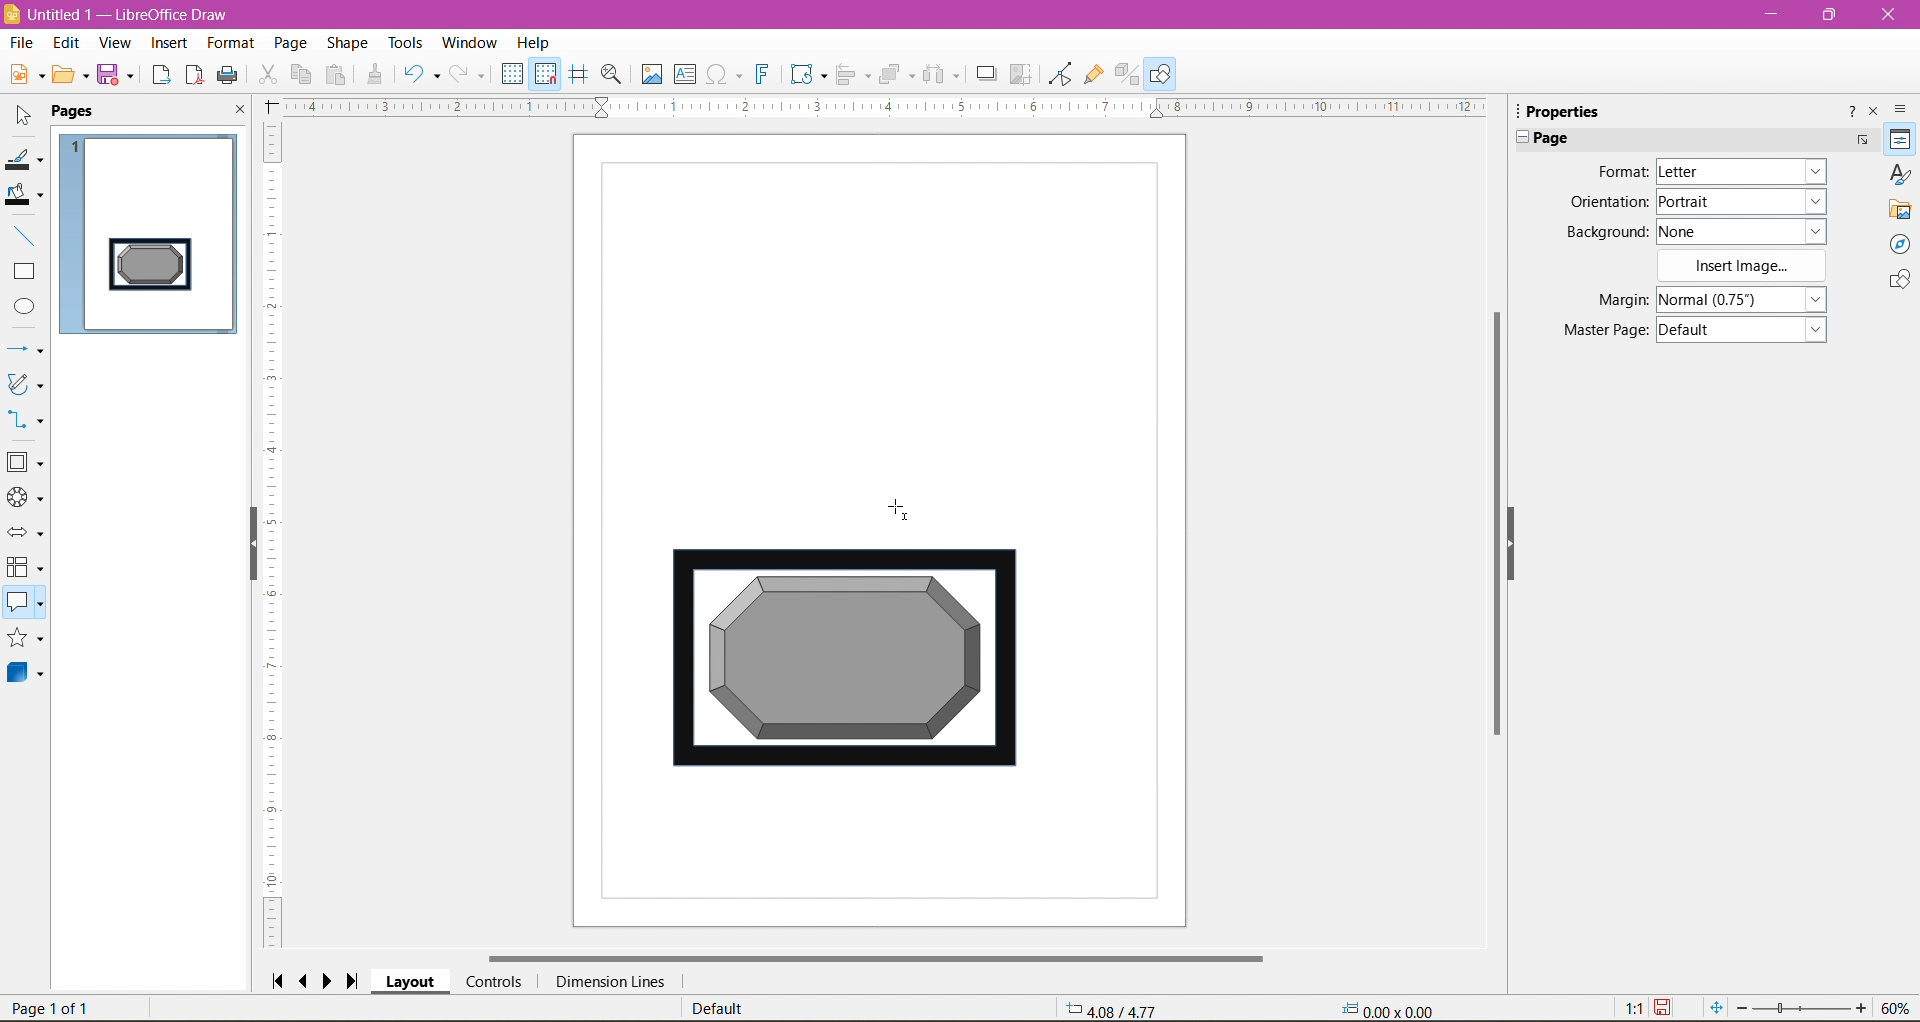 The height and width of the screenshot is (1022, 1920). Describe the element at coordinates (1608, 203) in the screenshot. I see `Orientation` at that location.